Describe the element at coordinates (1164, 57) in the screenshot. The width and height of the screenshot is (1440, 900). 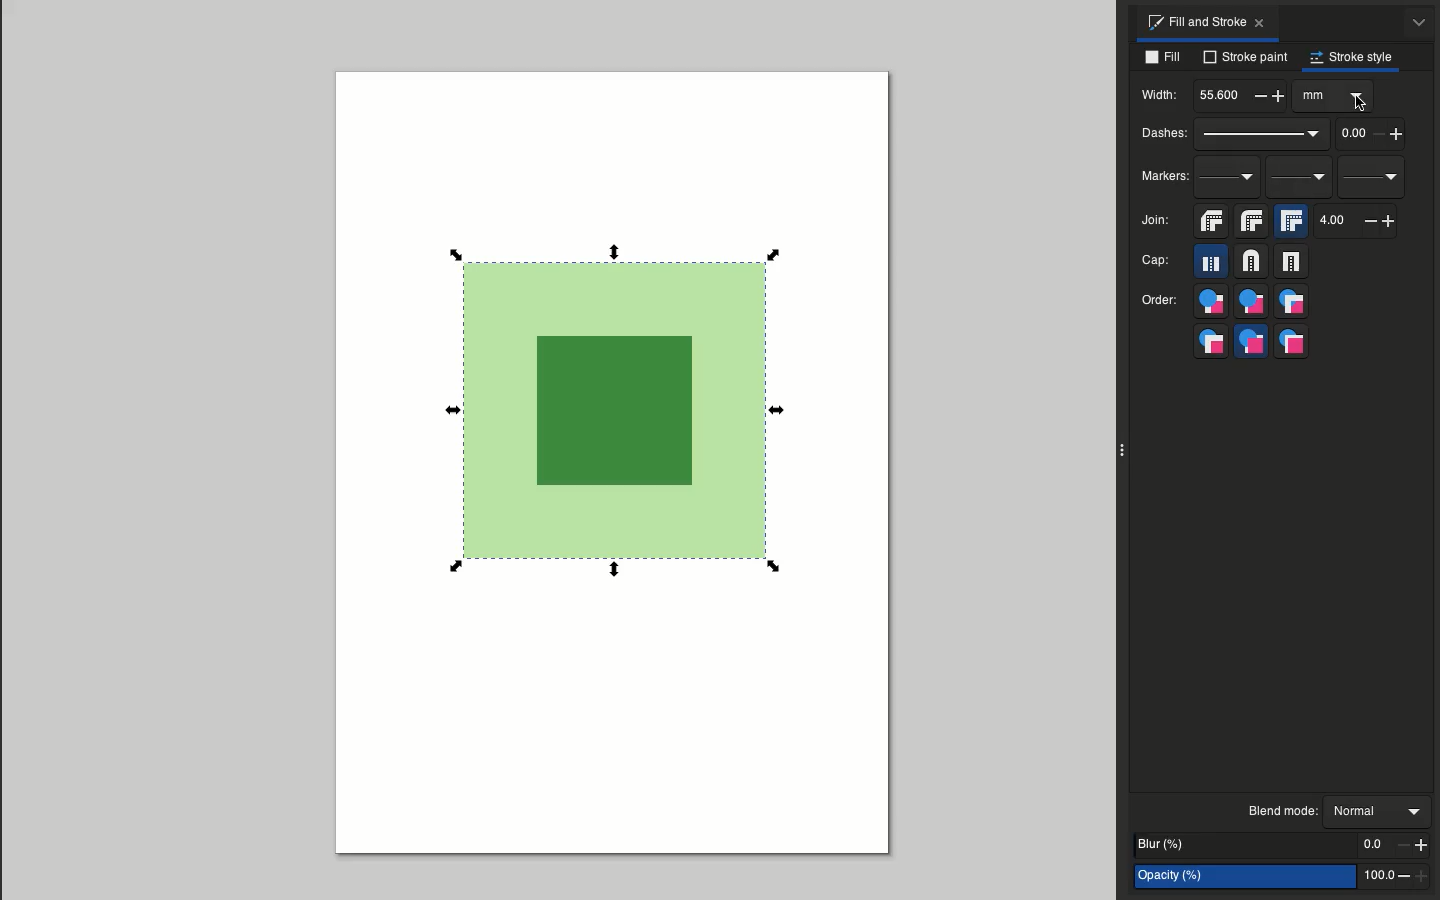
I see `Fill` at that location.